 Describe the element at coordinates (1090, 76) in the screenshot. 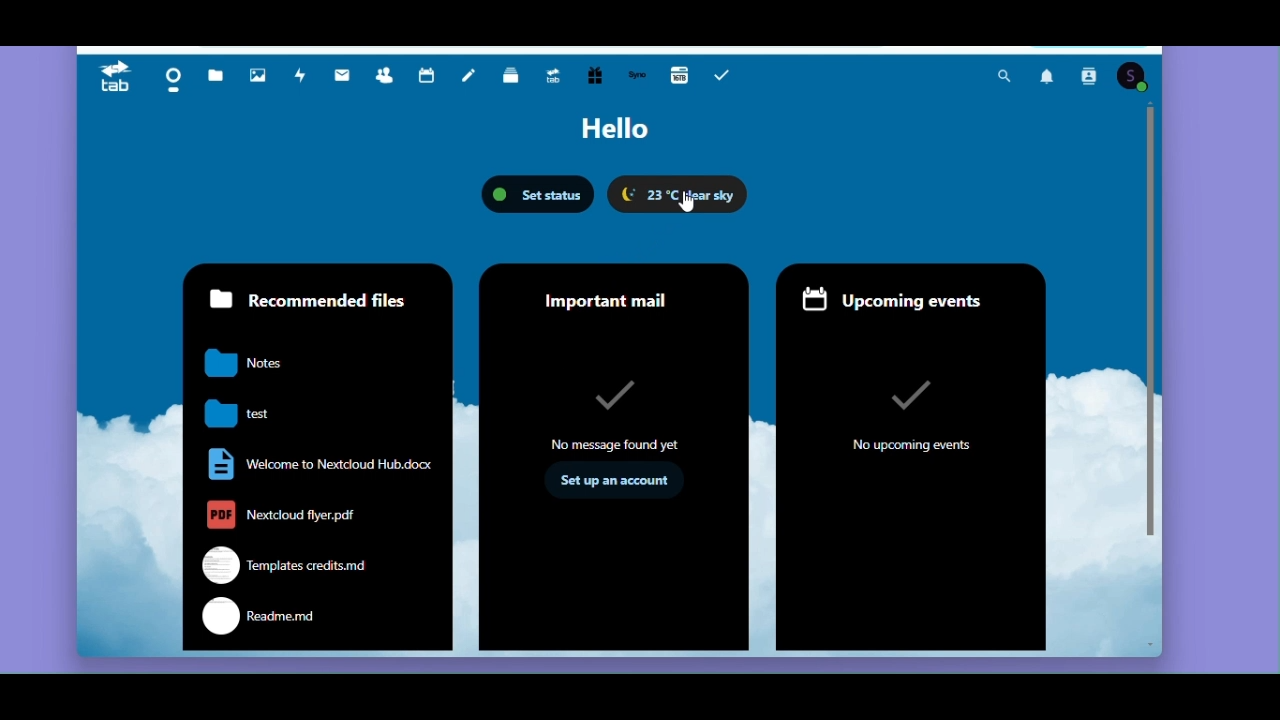

I see `Contact search` at that location.